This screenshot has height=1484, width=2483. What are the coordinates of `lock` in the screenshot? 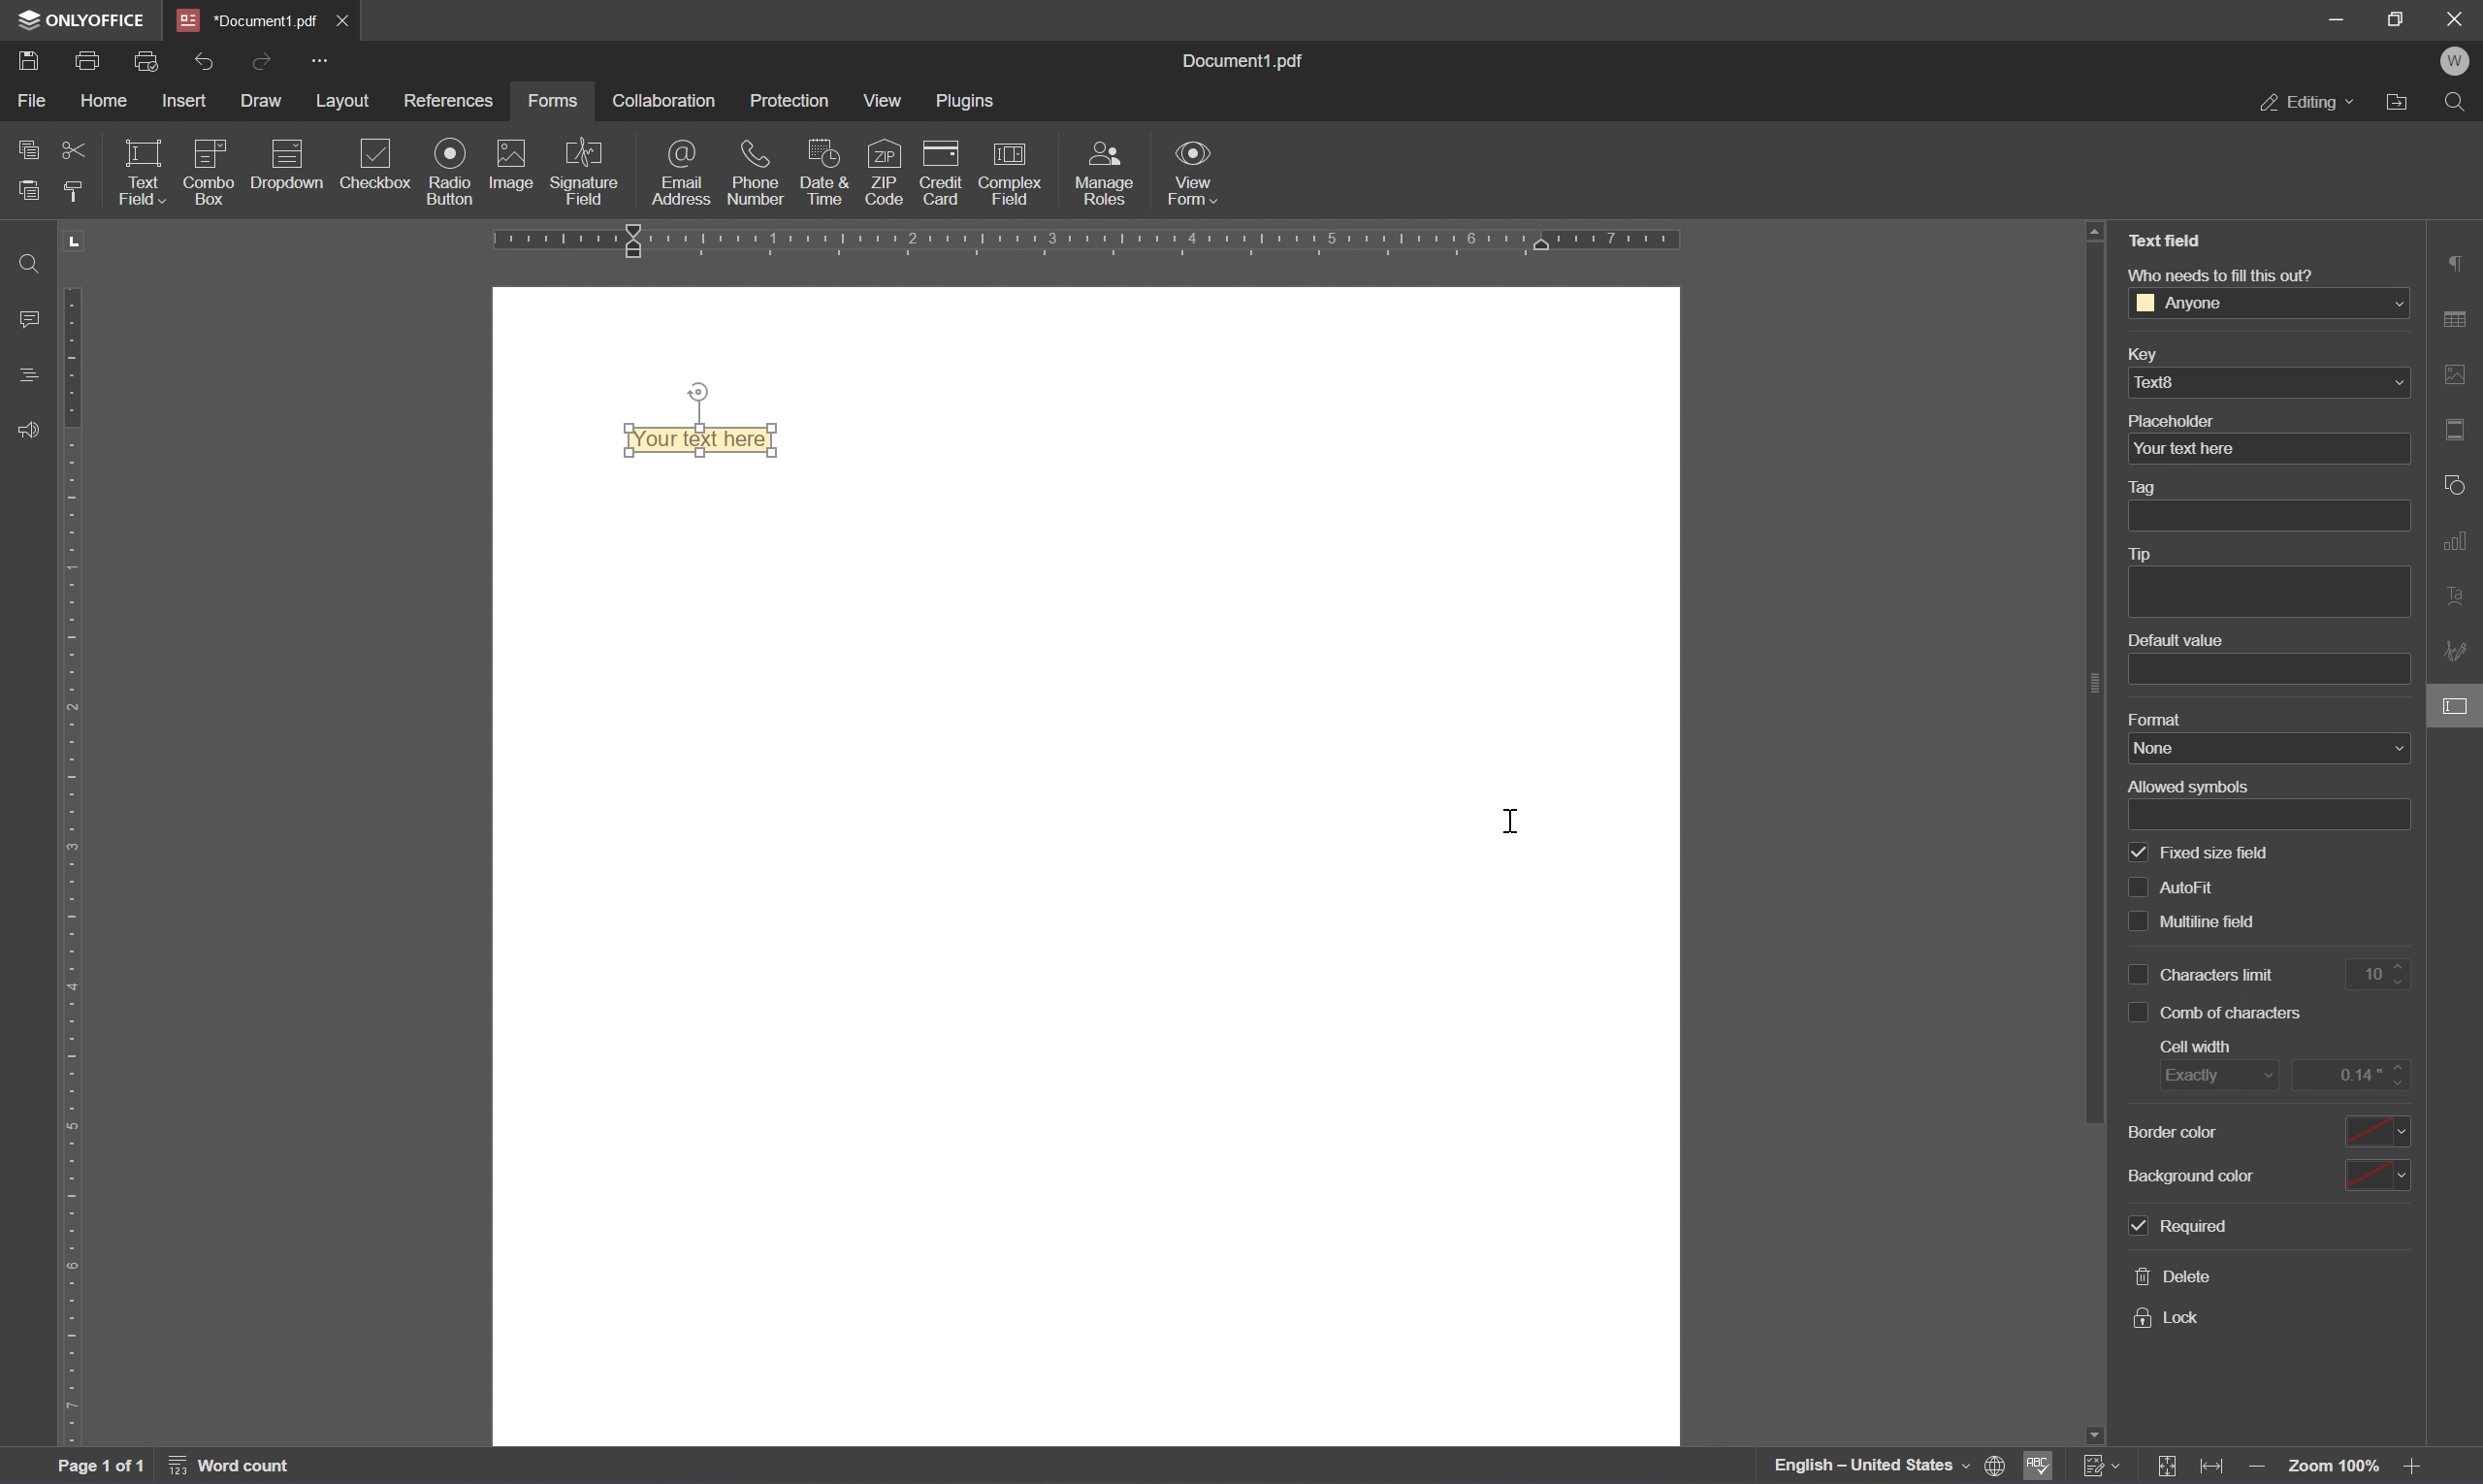 It's located at (2173, 1317).